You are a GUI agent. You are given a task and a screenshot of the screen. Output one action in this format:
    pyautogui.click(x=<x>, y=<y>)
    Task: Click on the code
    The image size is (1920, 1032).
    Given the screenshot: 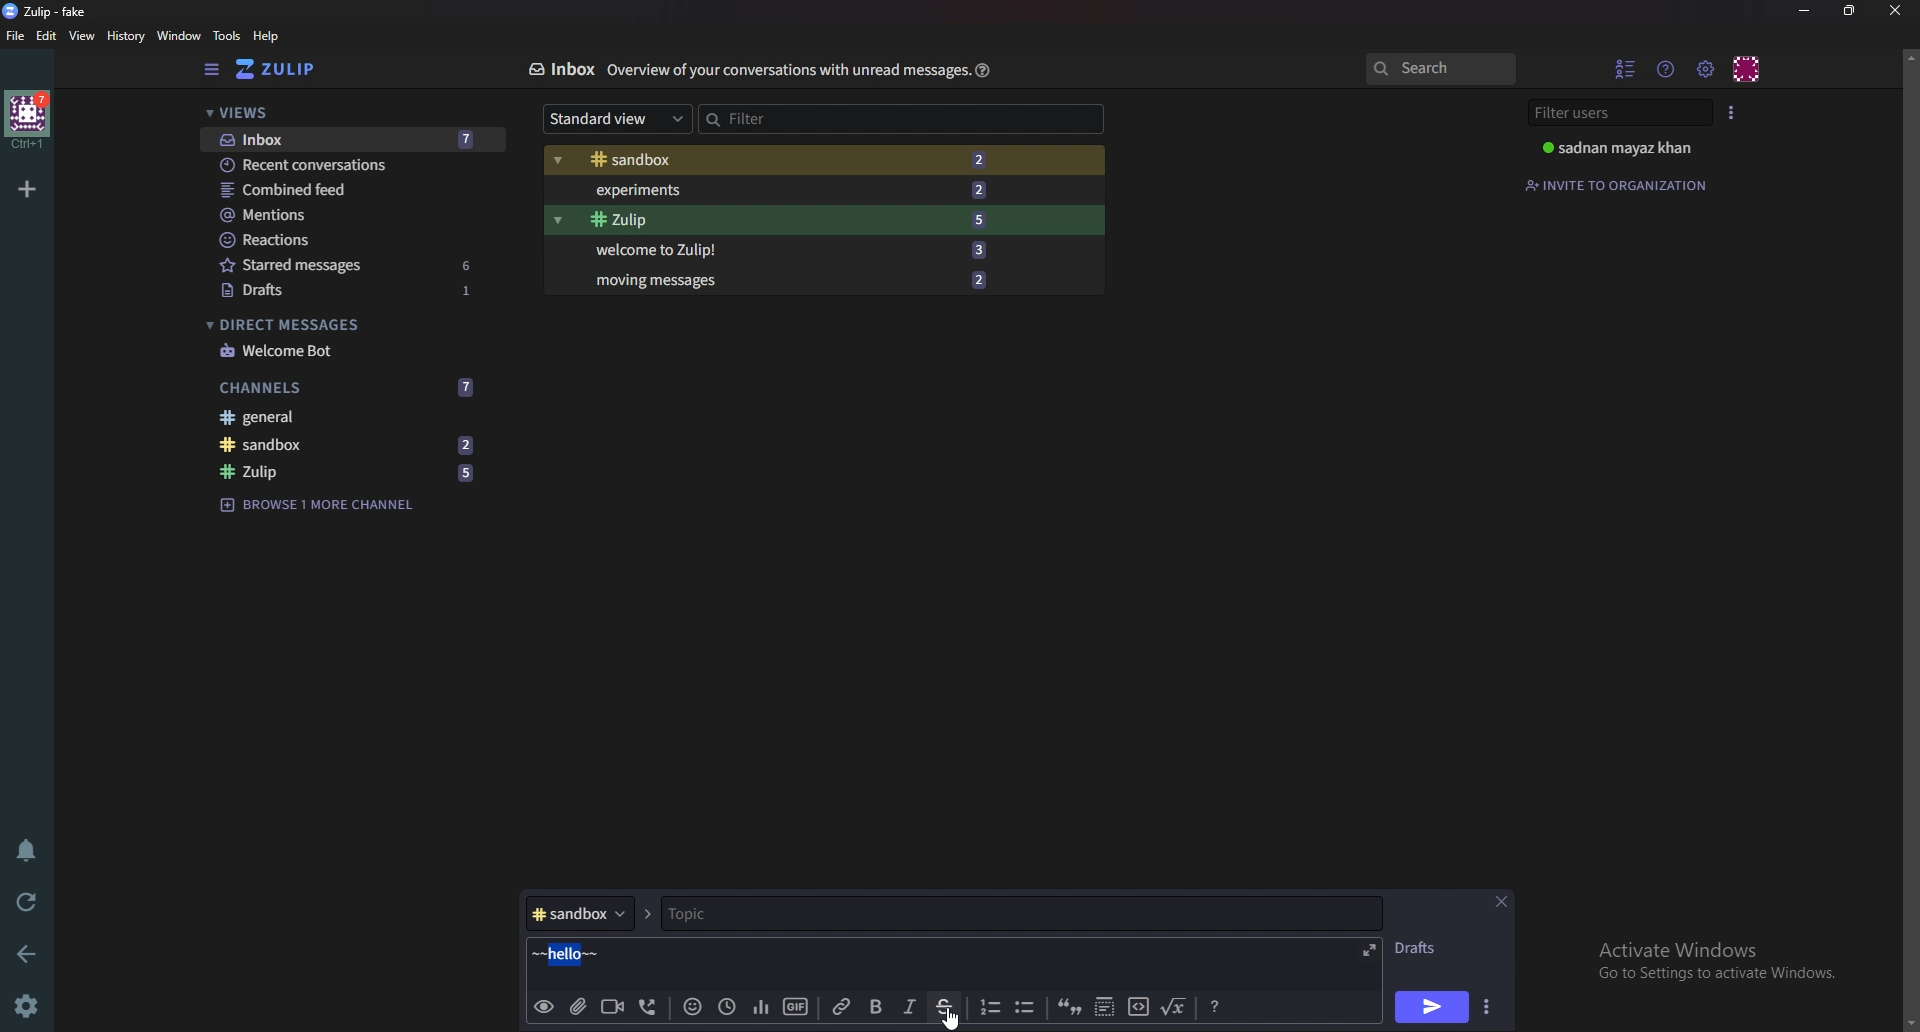 What is the action you would take?
    pyautogui.click(x=1135, y=1008)
    